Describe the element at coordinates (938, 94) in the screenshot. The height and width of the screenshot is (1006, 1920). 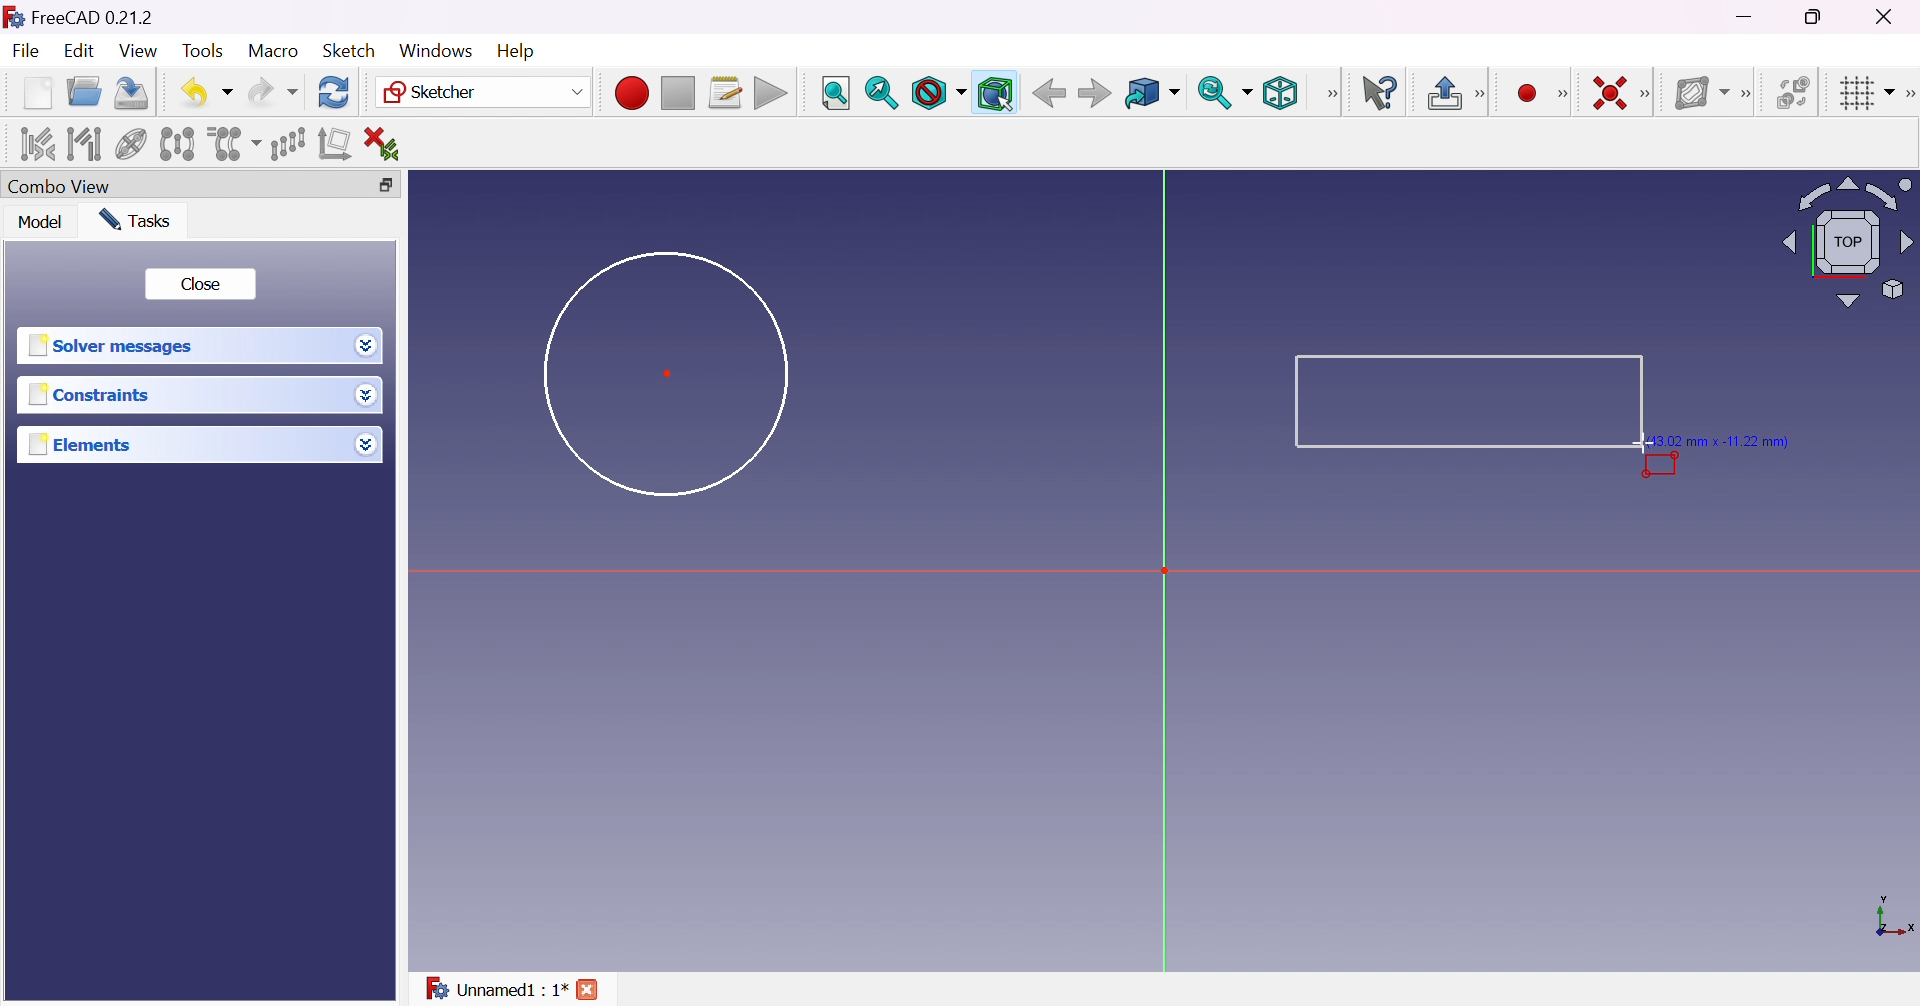
I see `Draw style` at that location.